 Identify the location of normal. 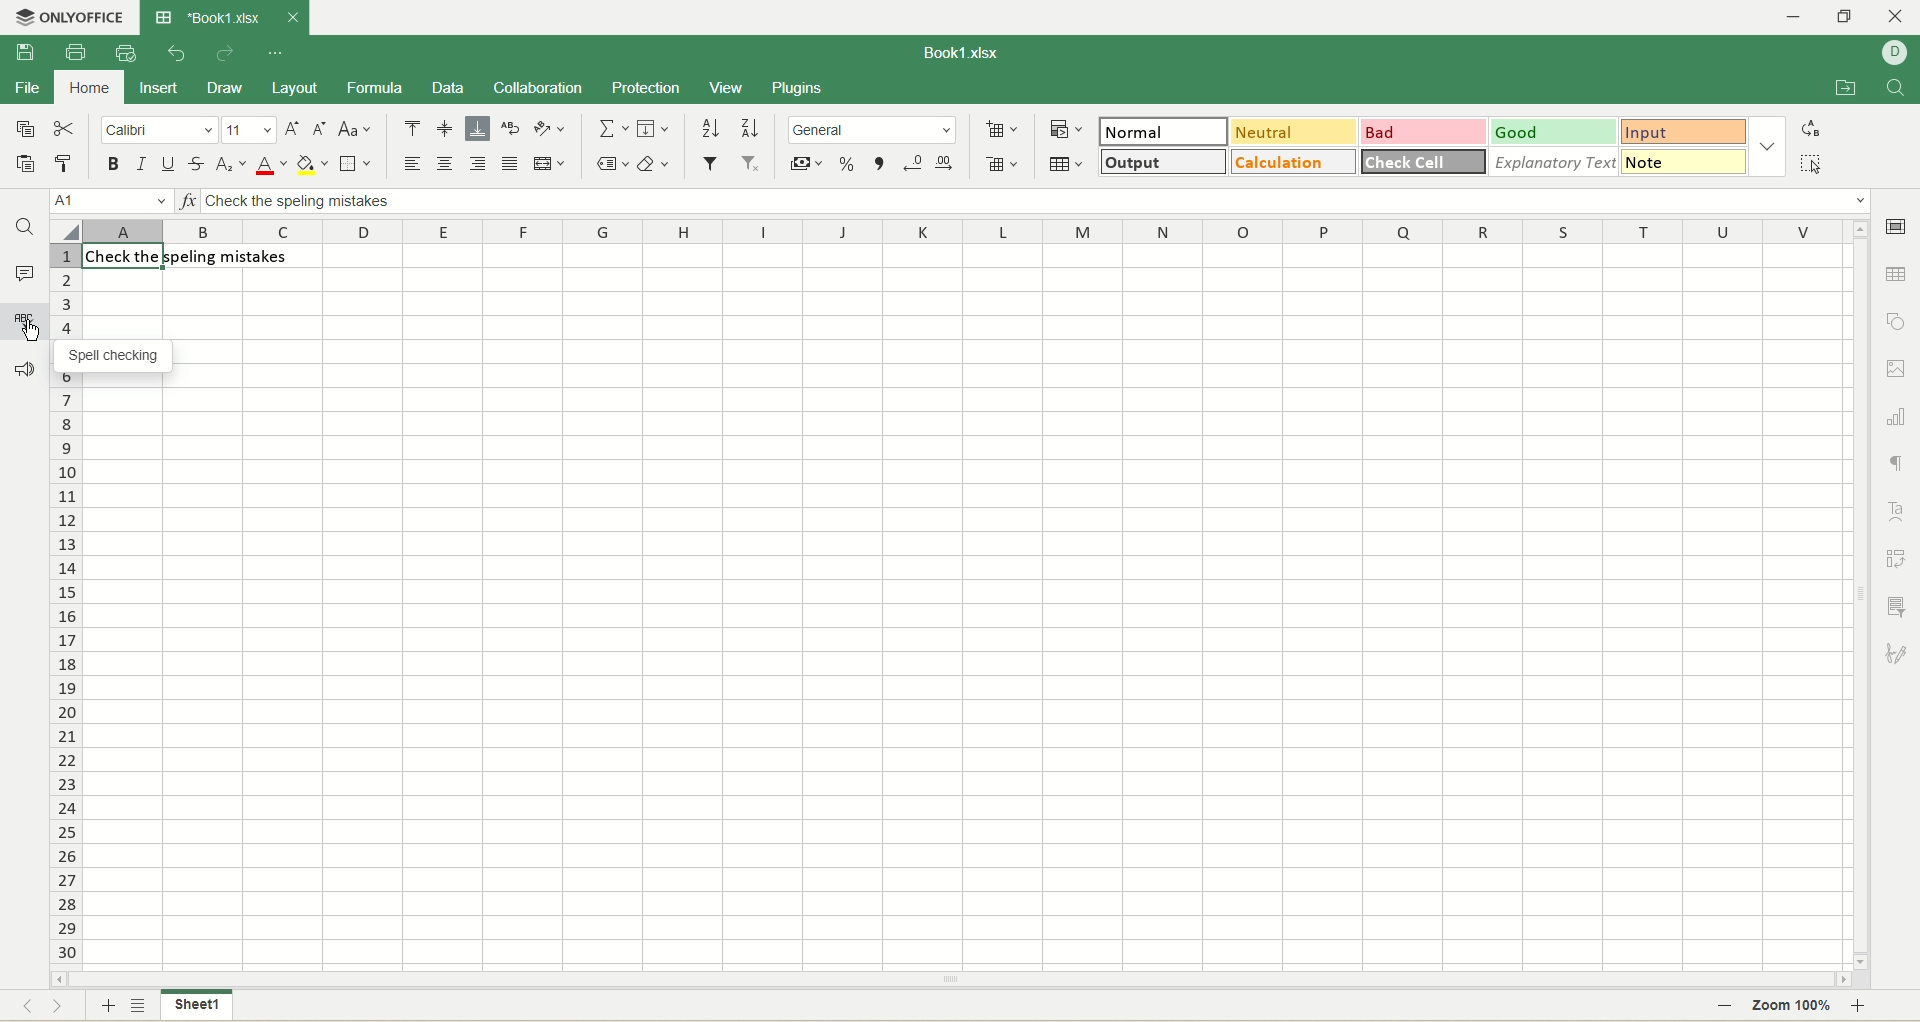
(1161, 131).